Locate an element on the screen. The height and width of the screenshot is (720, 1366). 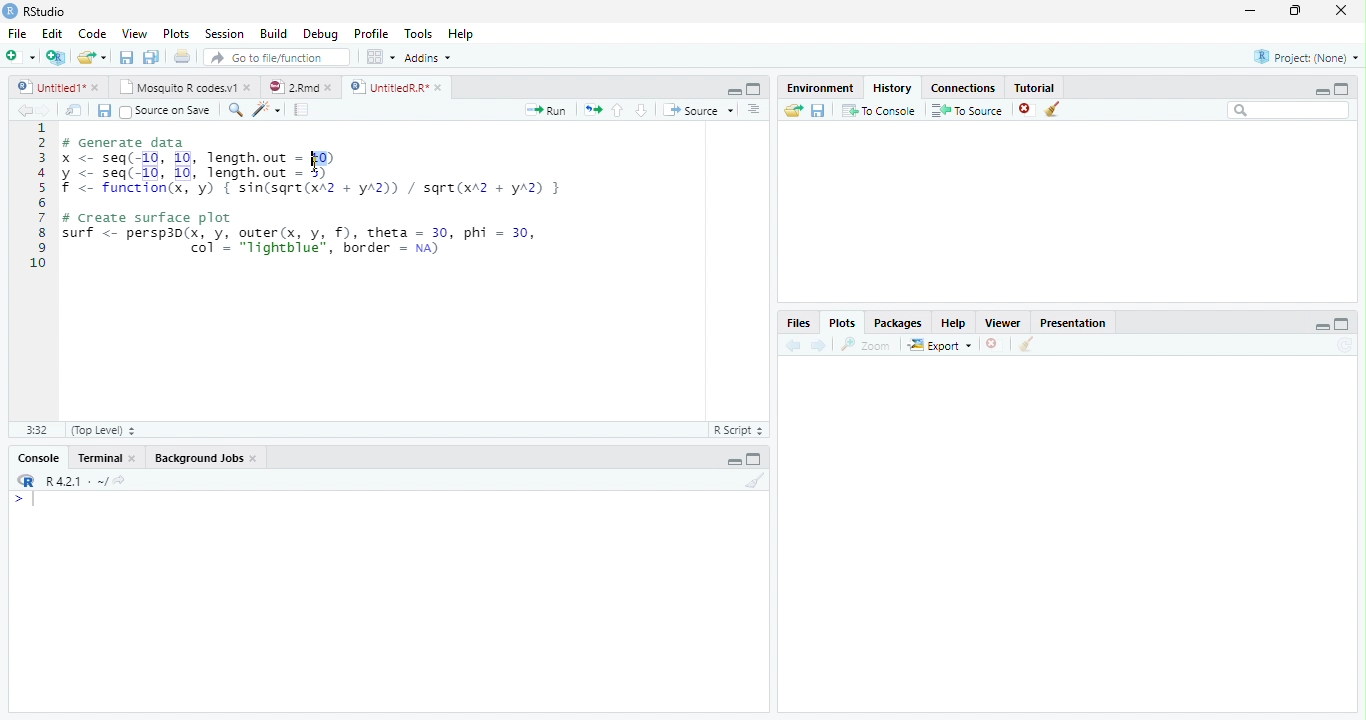
Files is located at coordinates (800, 322).